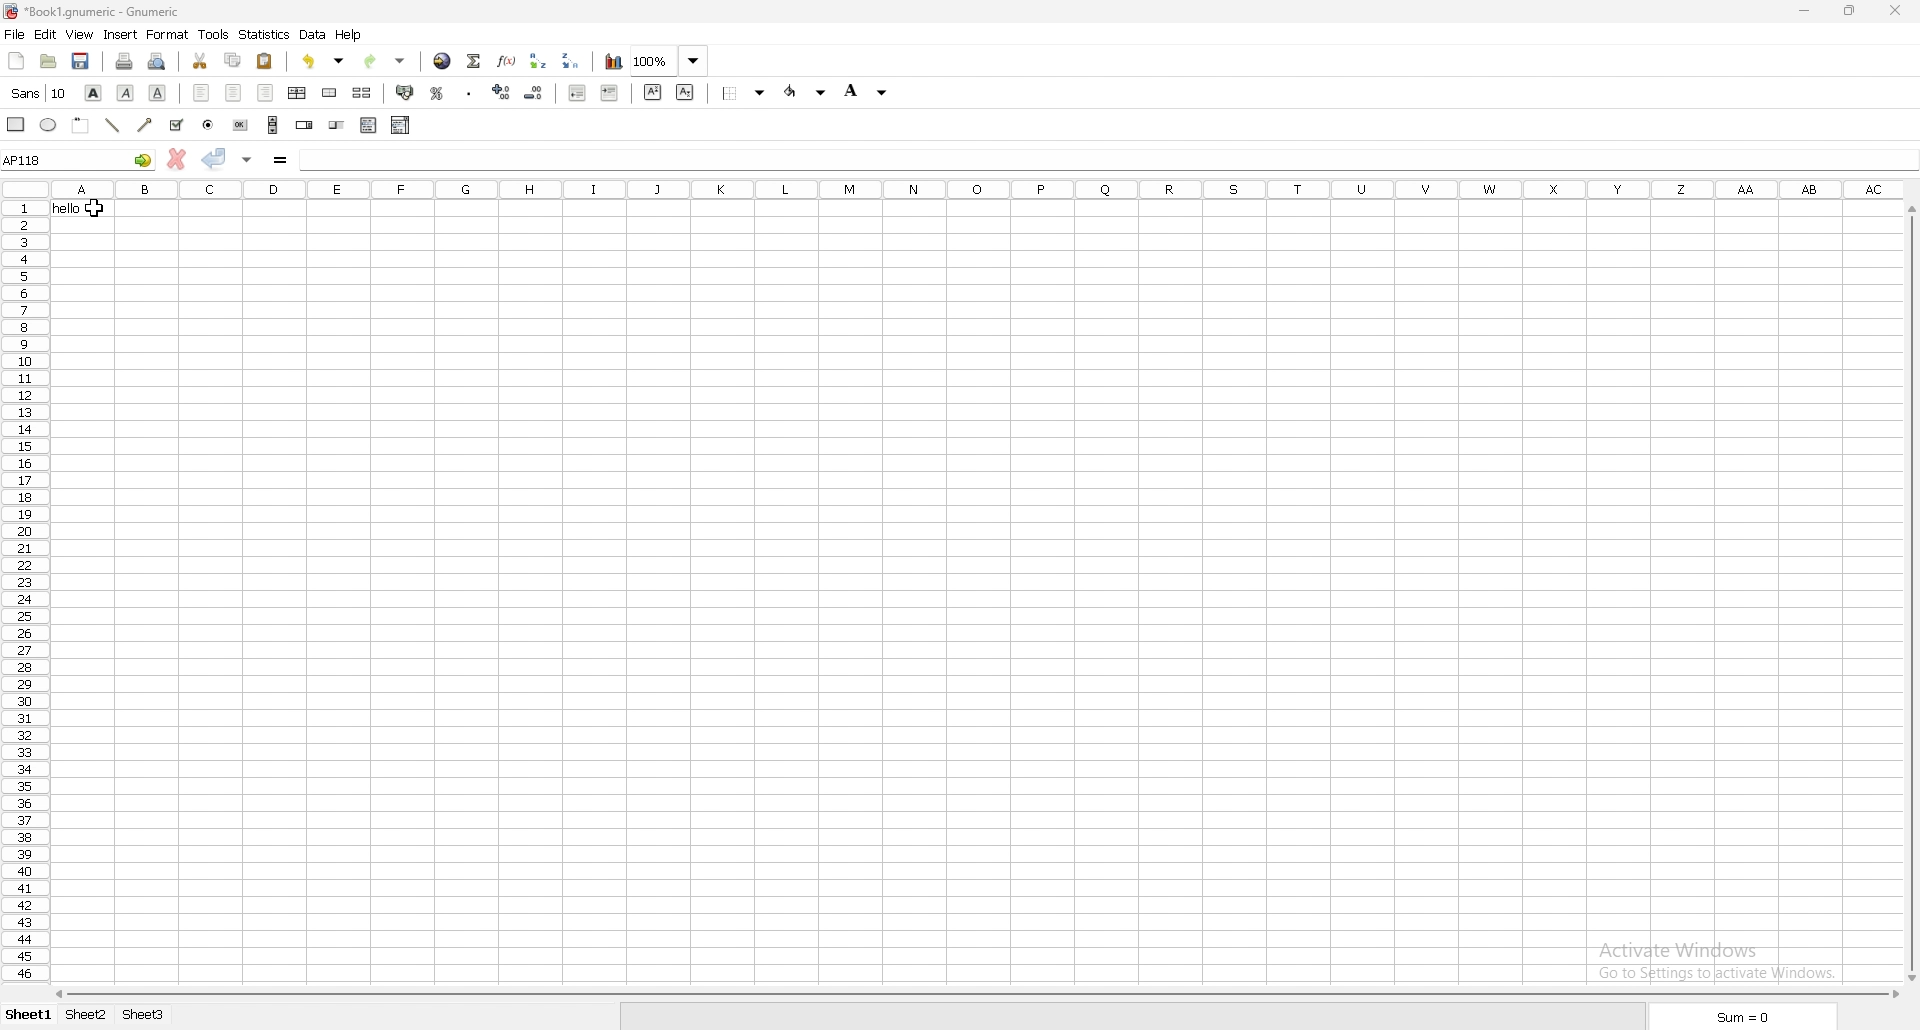 Image resolution: width=1920 pixels, height=1030 pixels. What do you see at coordinates (1105, 157) in the screenshot?
I see `cell input` at bounding box center [1105, 157].